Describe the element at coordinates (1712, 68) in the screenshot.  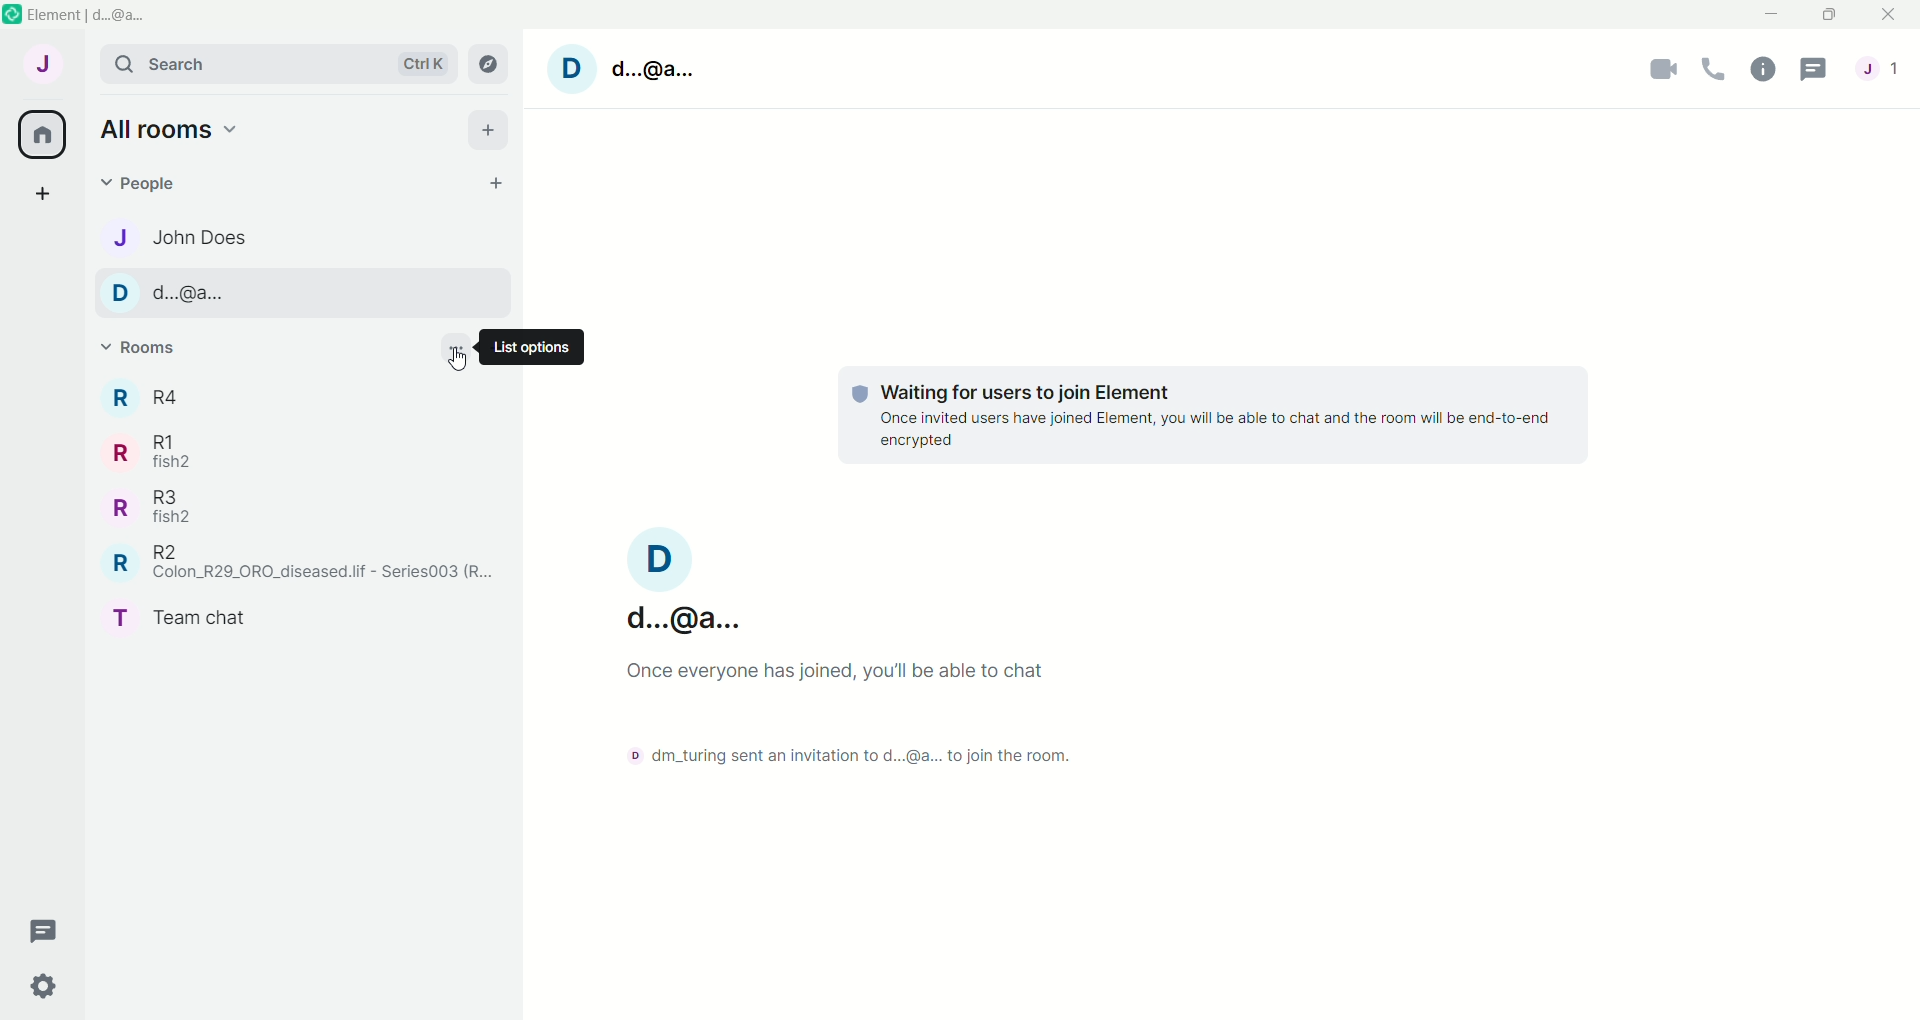
I see `Voice call` at that location.